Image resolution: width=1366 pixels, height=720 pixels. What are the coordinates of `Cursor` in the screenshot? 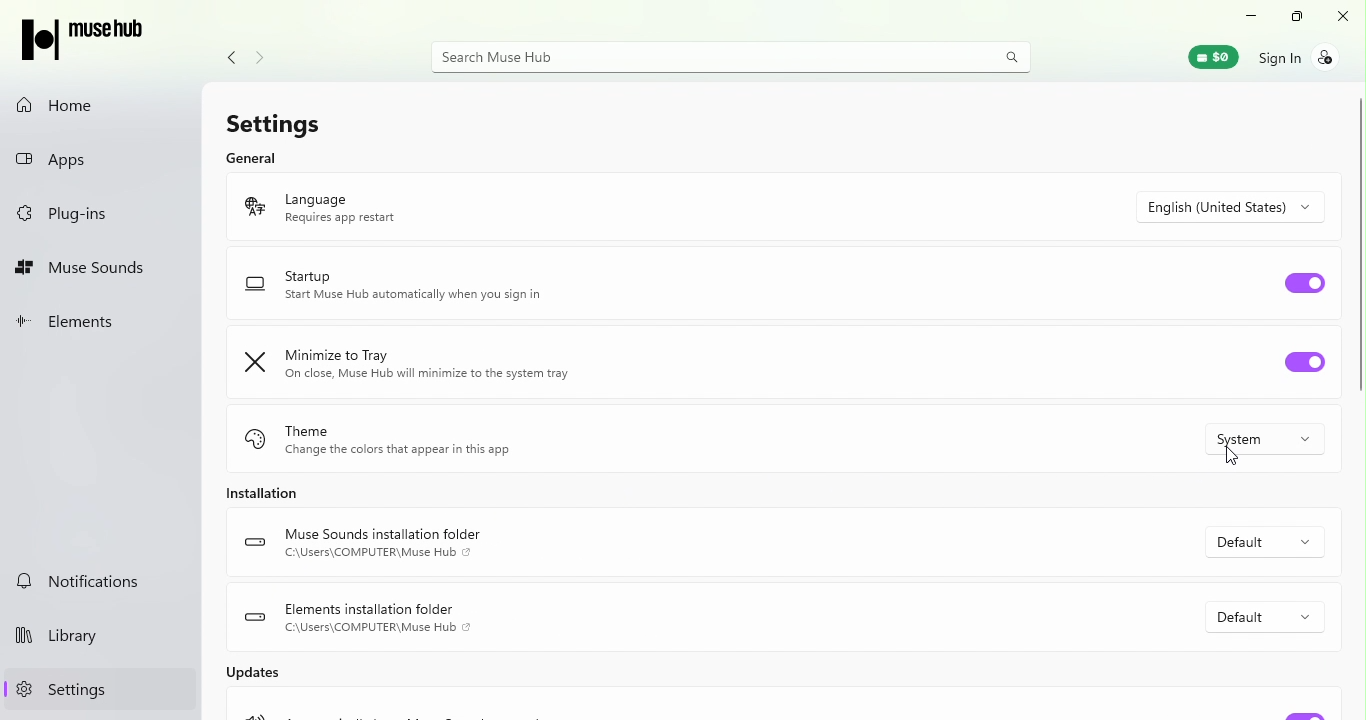 It's located at (1234, 457).